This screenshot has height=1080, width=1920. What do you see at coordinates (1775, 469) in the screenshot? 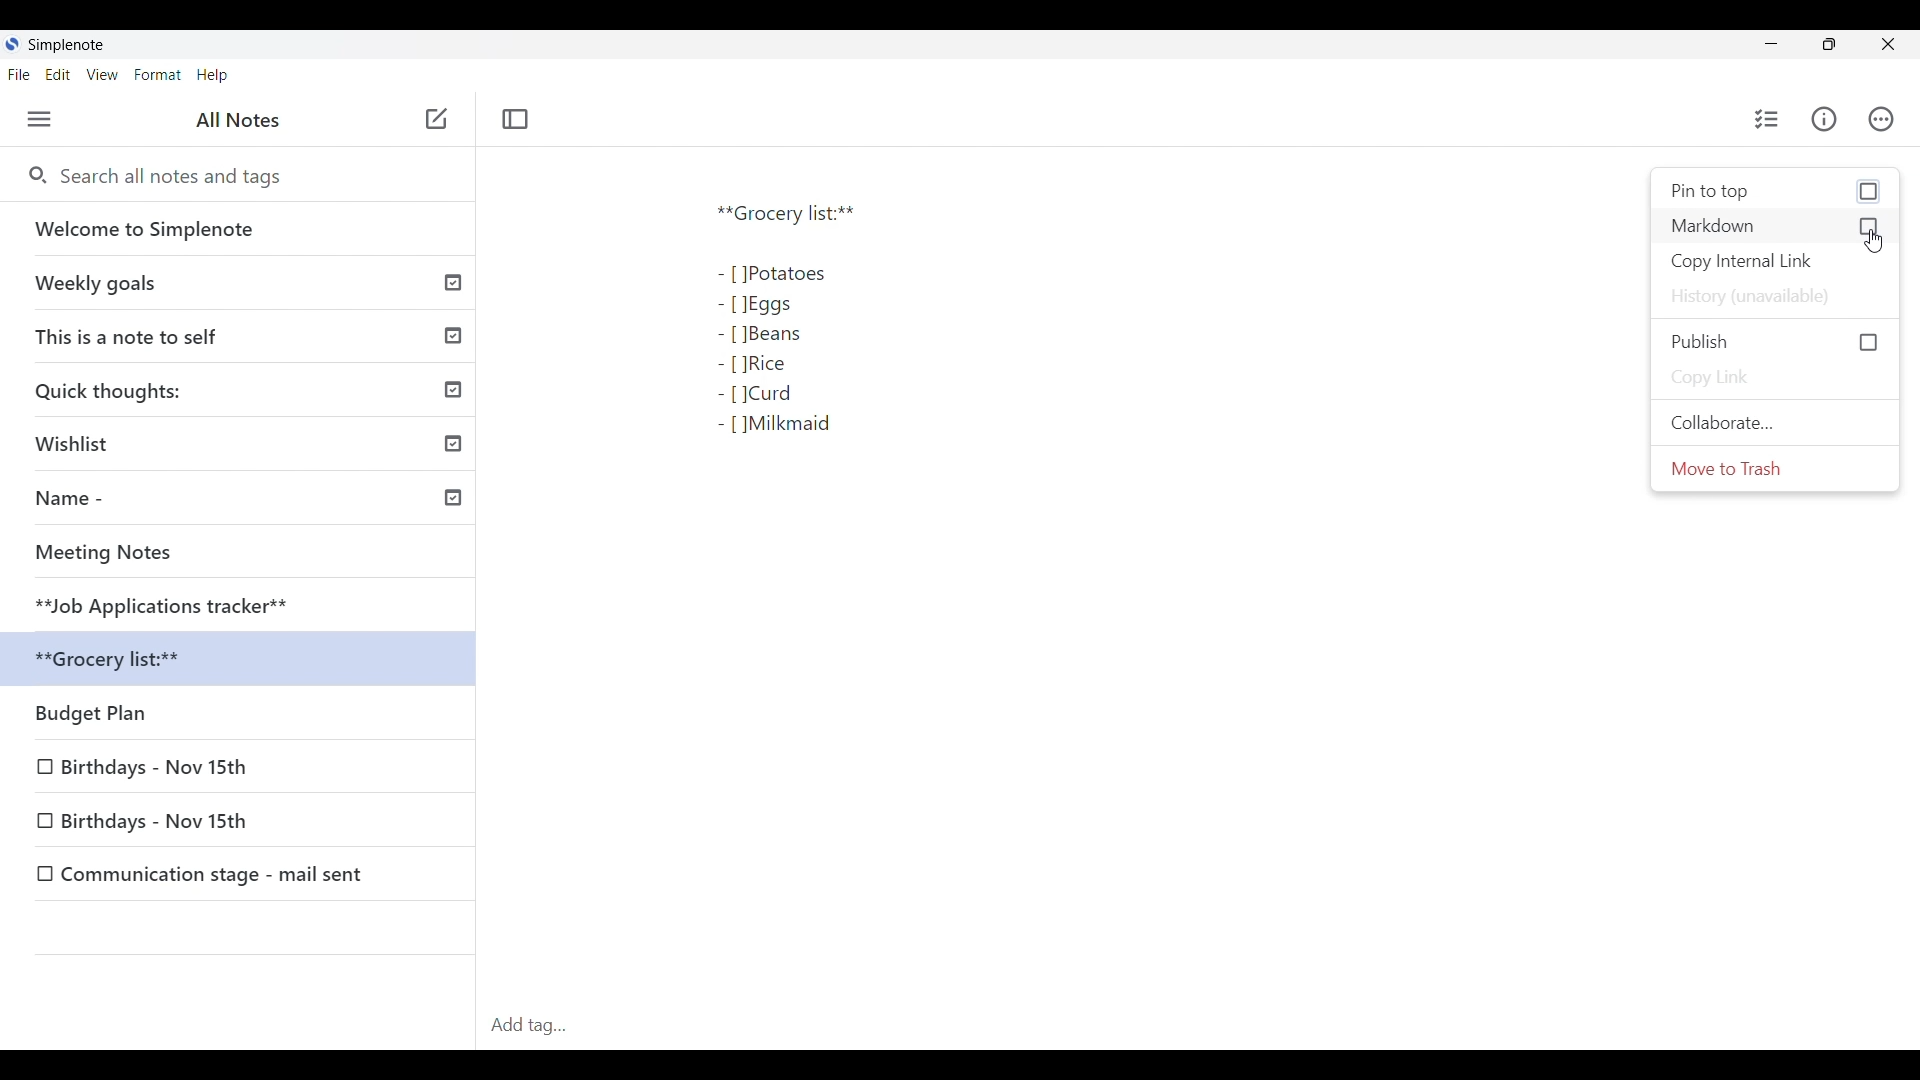
I see `Move to trash` at bounding box center [1775, 469].